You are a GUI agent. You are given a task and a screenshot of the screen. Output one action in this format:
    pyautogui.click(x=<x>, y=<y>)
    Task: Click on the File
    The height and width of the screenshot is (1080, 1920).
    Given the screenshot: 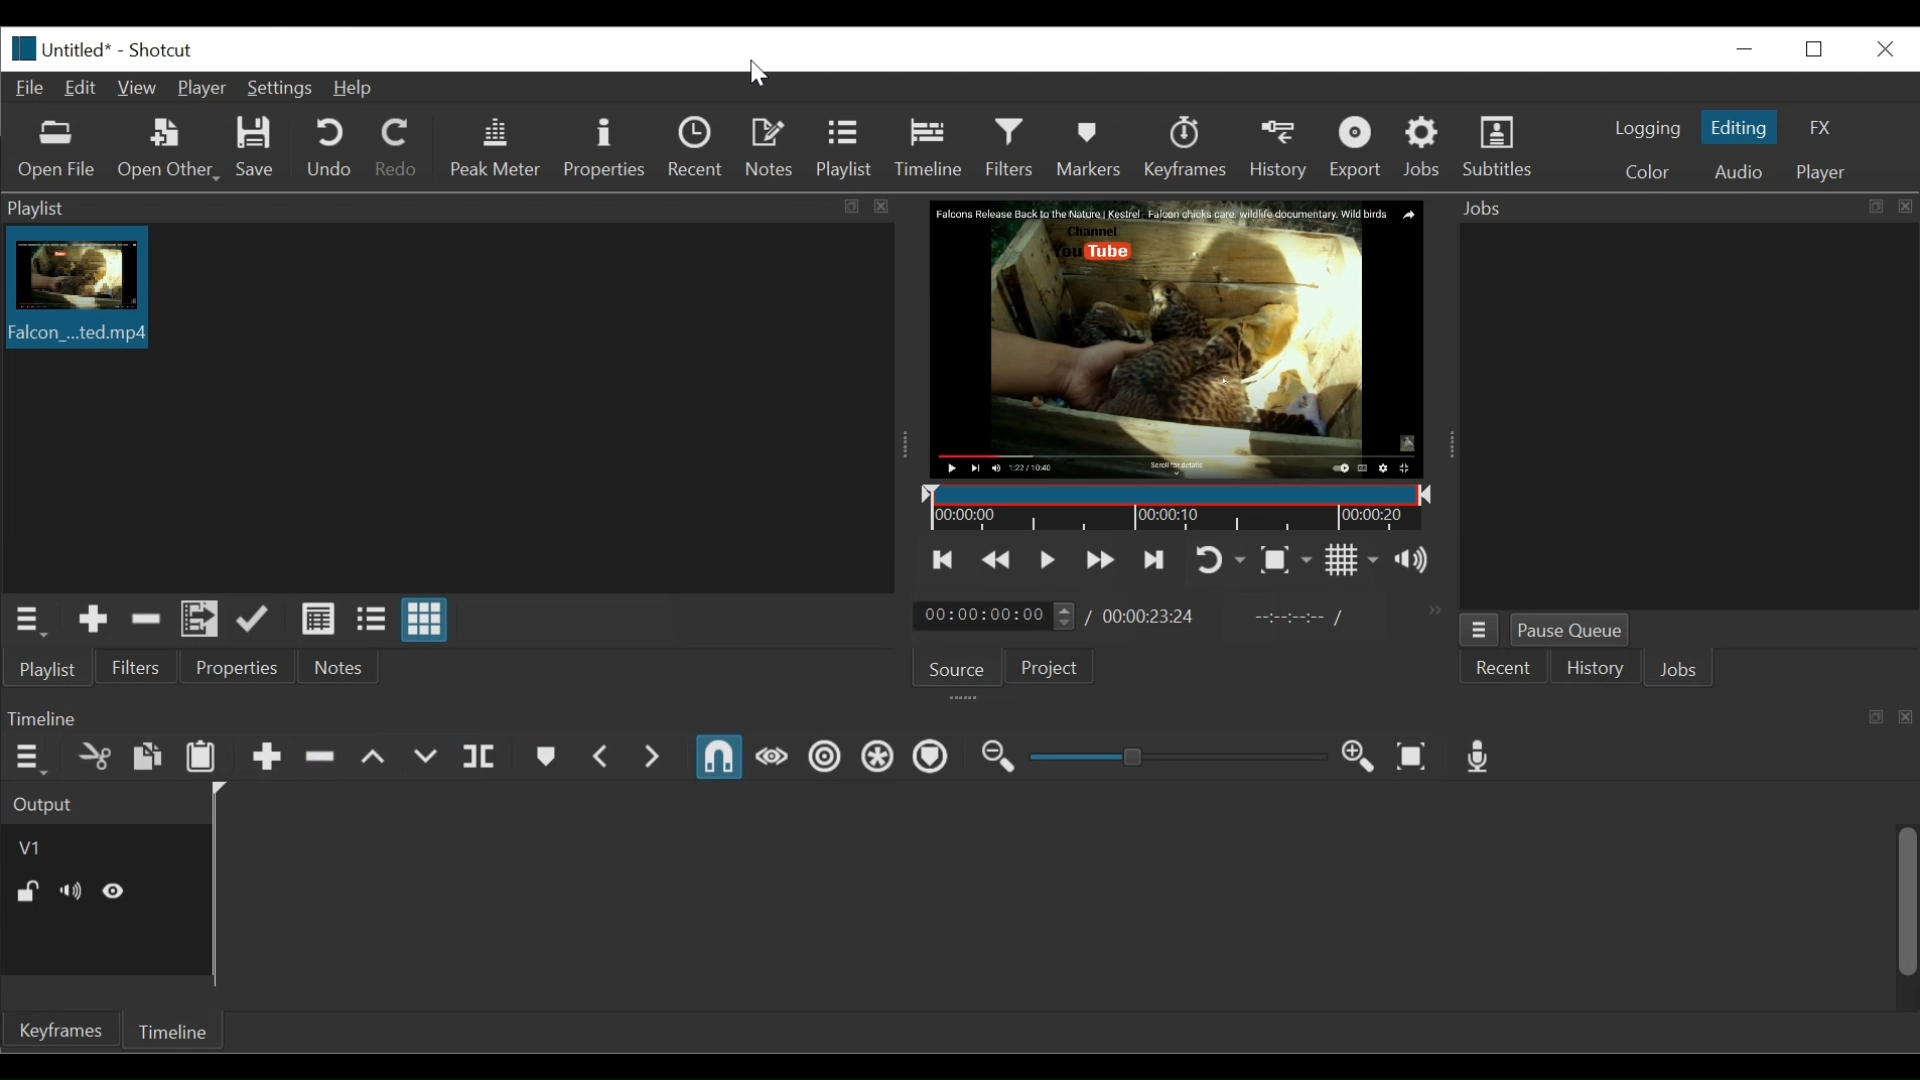 What is the action you would take?
    pyautogui.click(x=29, y=87)
    